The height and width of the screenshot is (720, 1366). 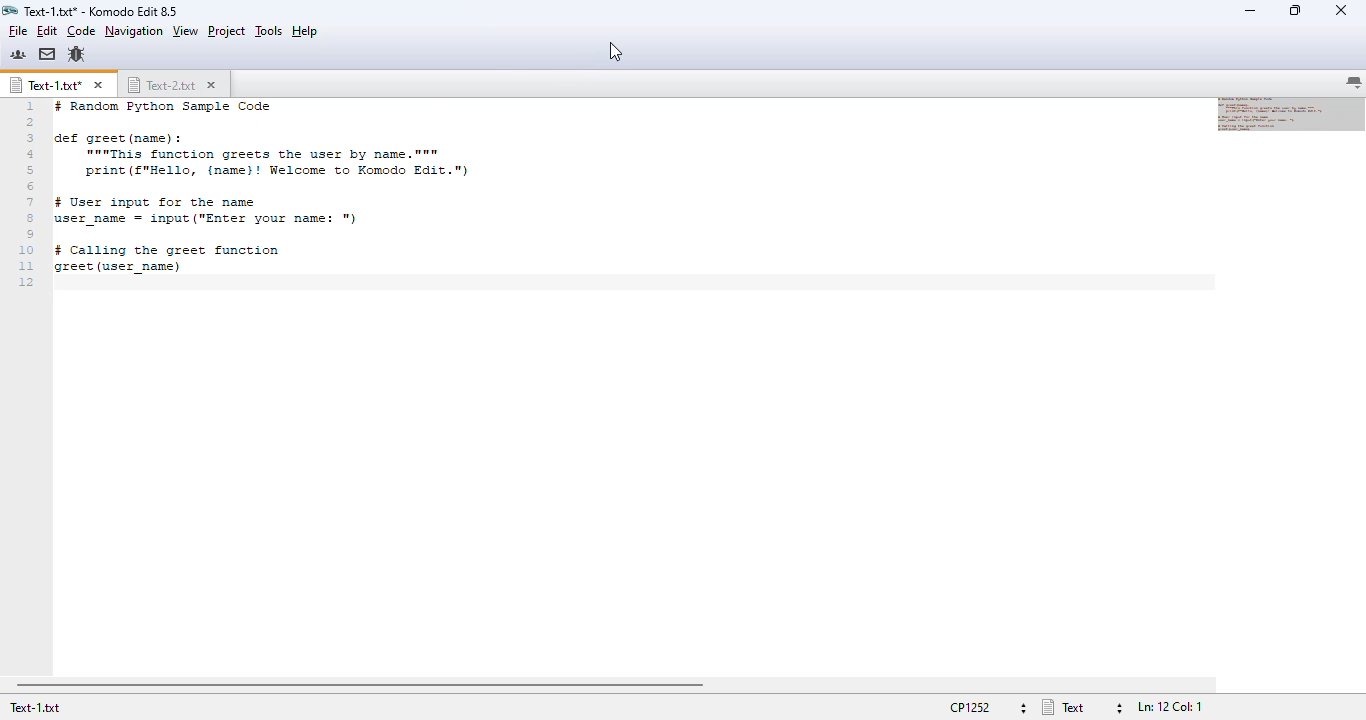 What do you see at coordinates (305, 32) in the screenshot?
I see `help` at bounding box center [305, 32].